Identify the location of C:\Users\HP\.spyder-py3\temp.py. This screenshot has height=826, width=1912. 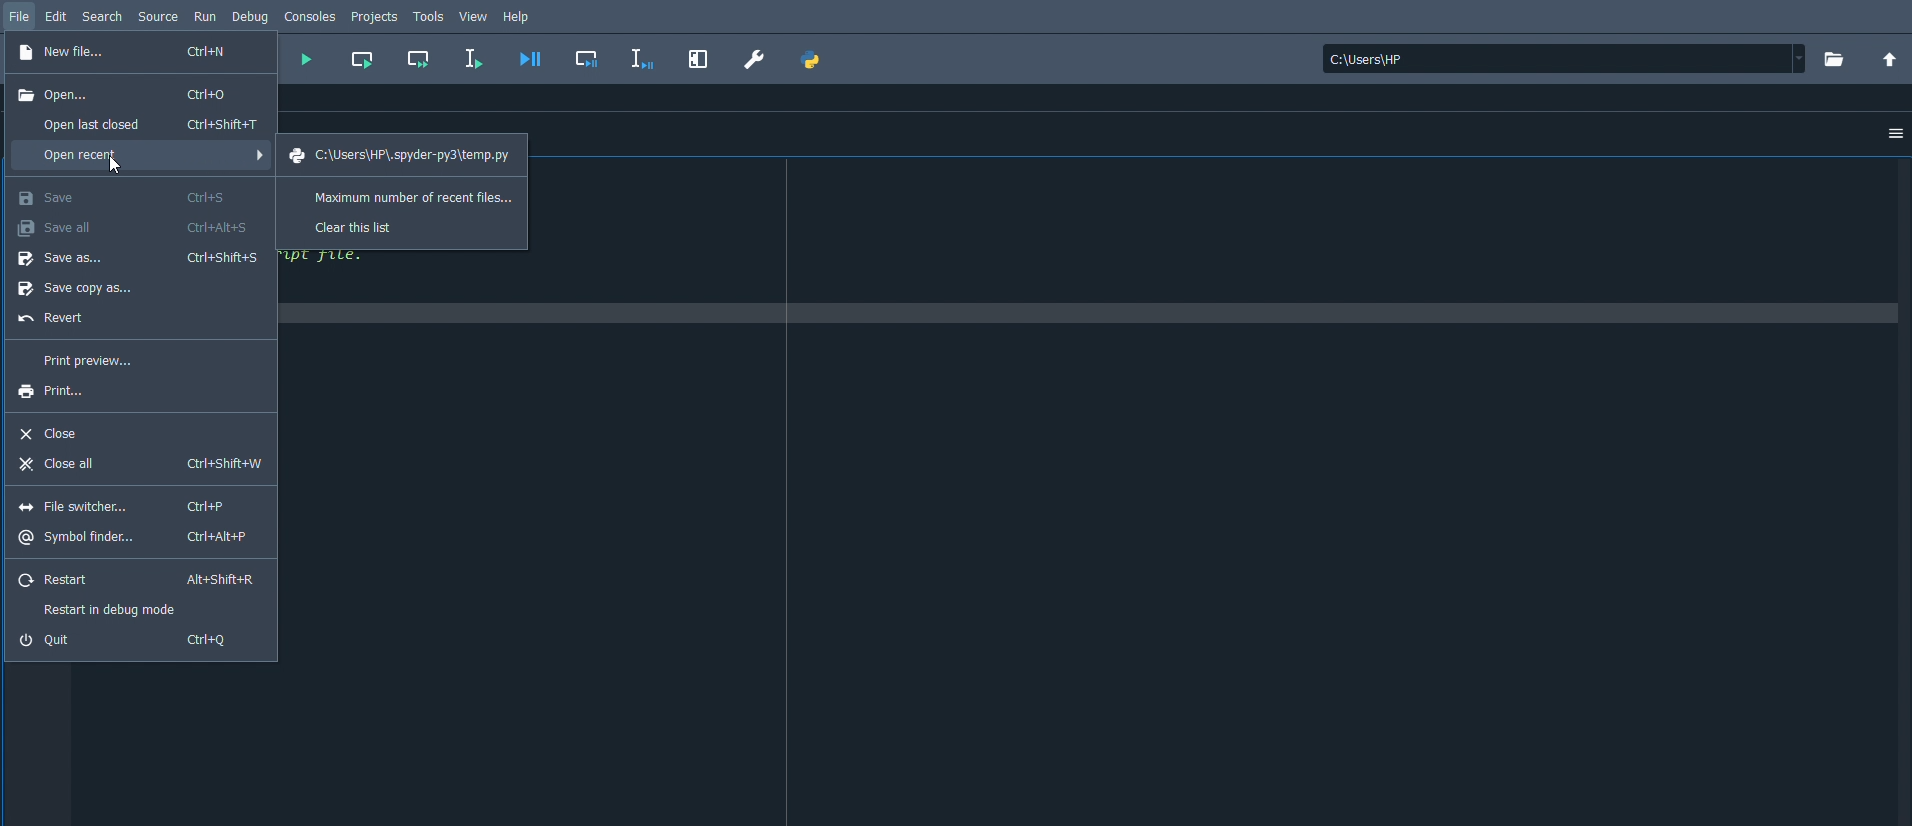
(403, 155).